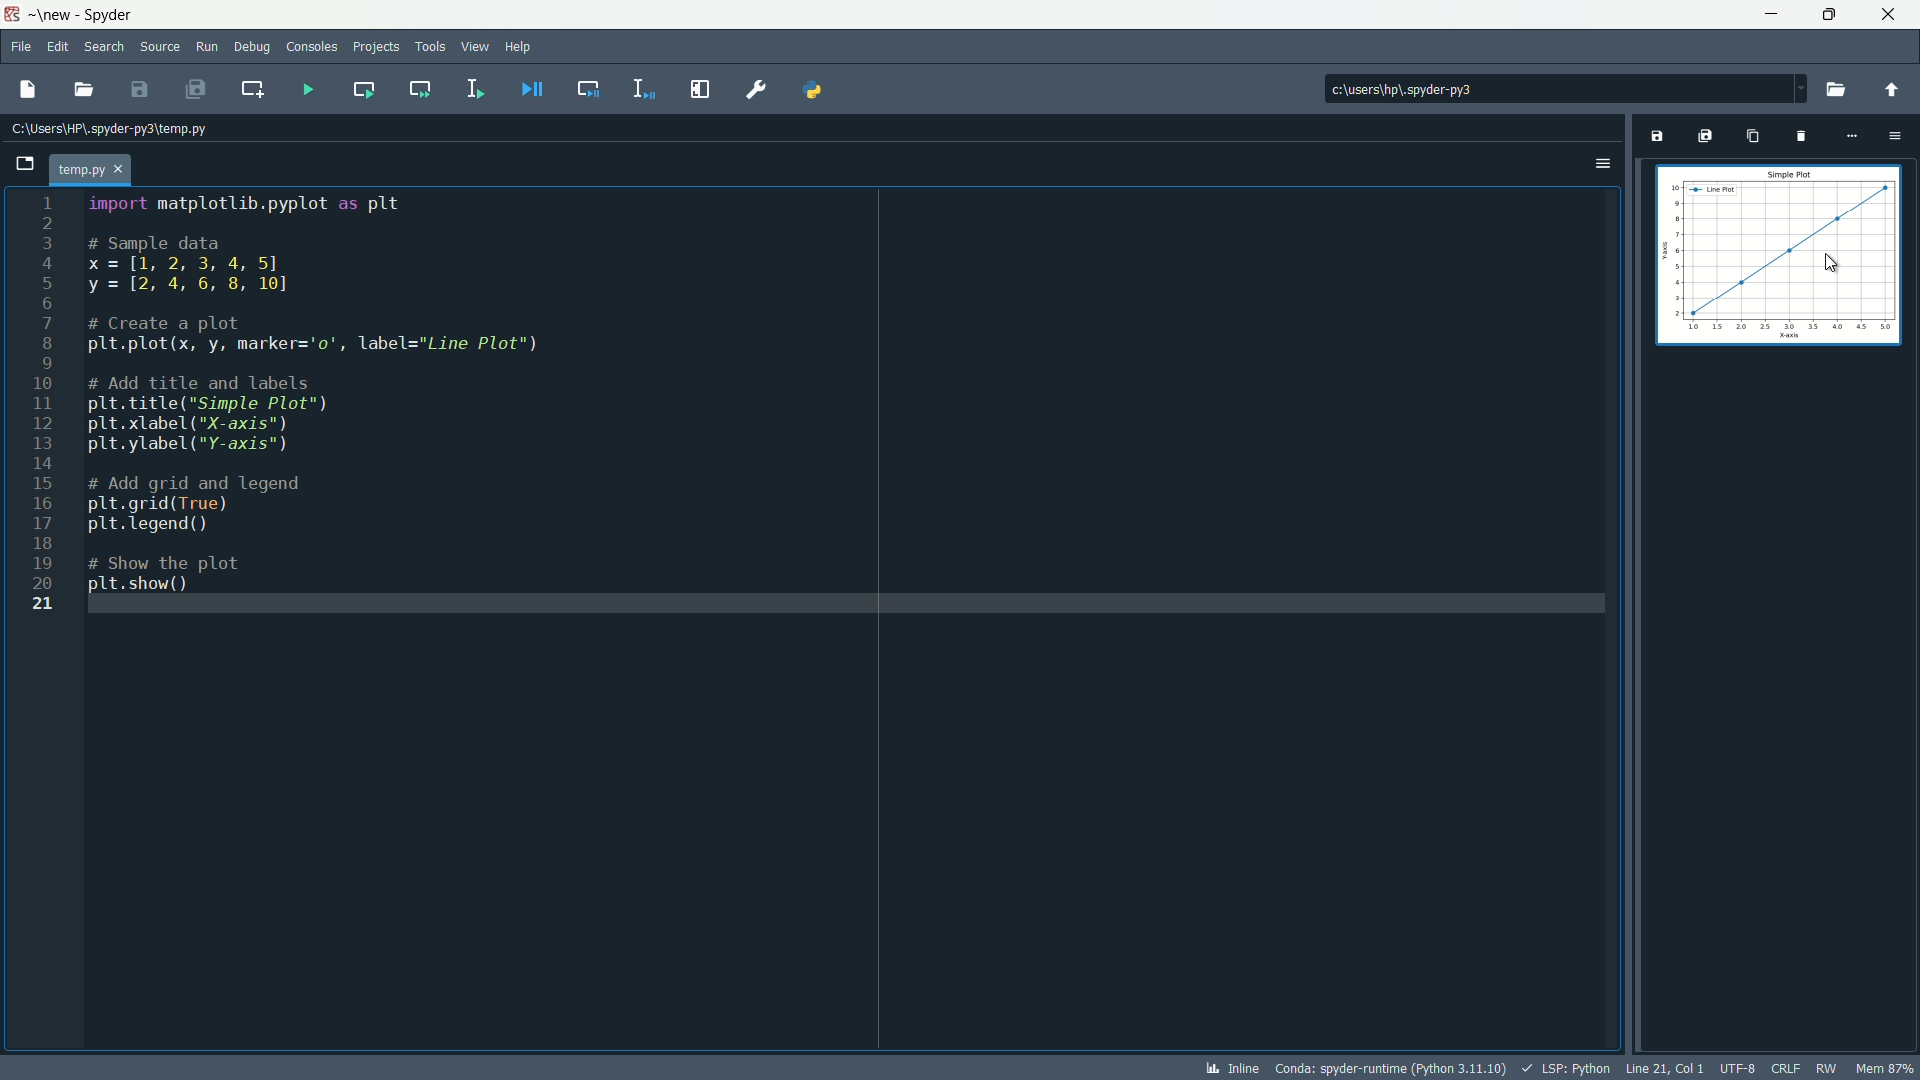 This screenshot has width=1920, height=1080. What do you see at coordinates (376, 47) in the screenshot?
I see `projects menu` at bounding box center [376, 47].